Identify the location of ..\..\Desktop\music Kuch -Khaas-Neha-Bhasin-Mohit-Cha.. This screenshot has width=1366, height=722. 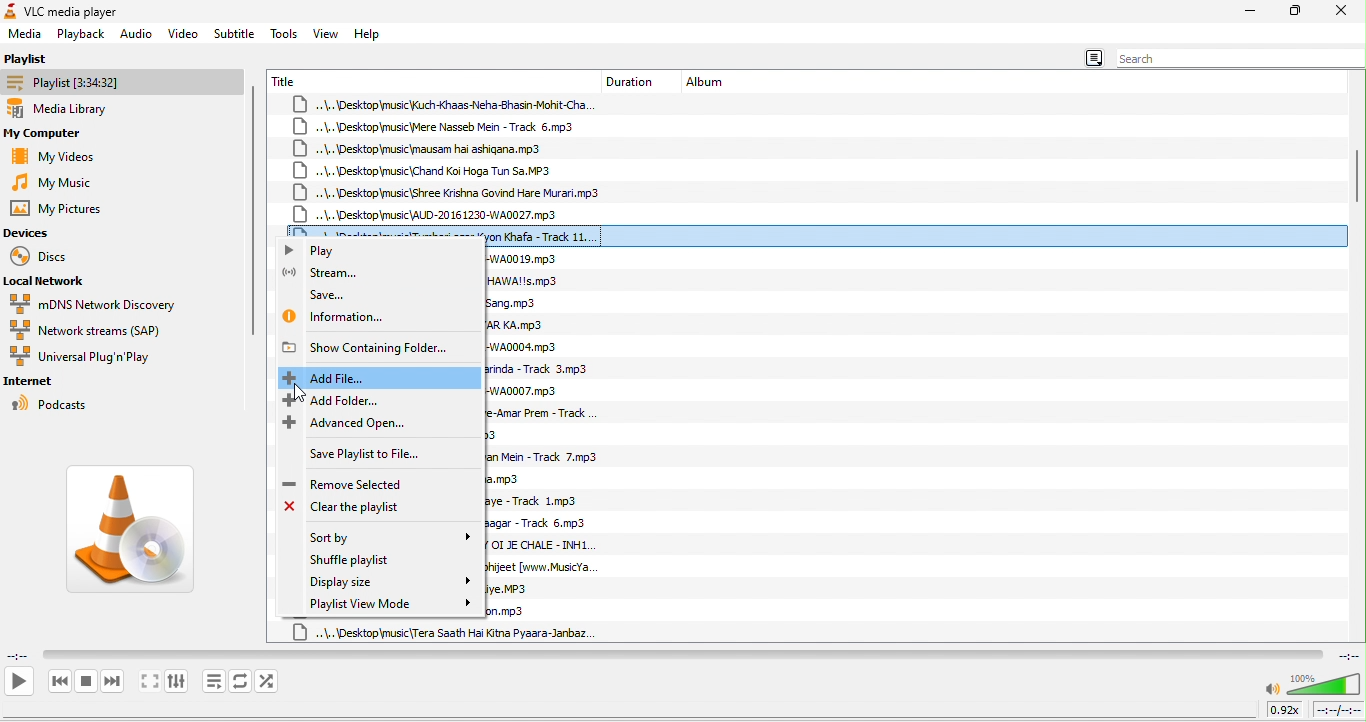
(446, 104).